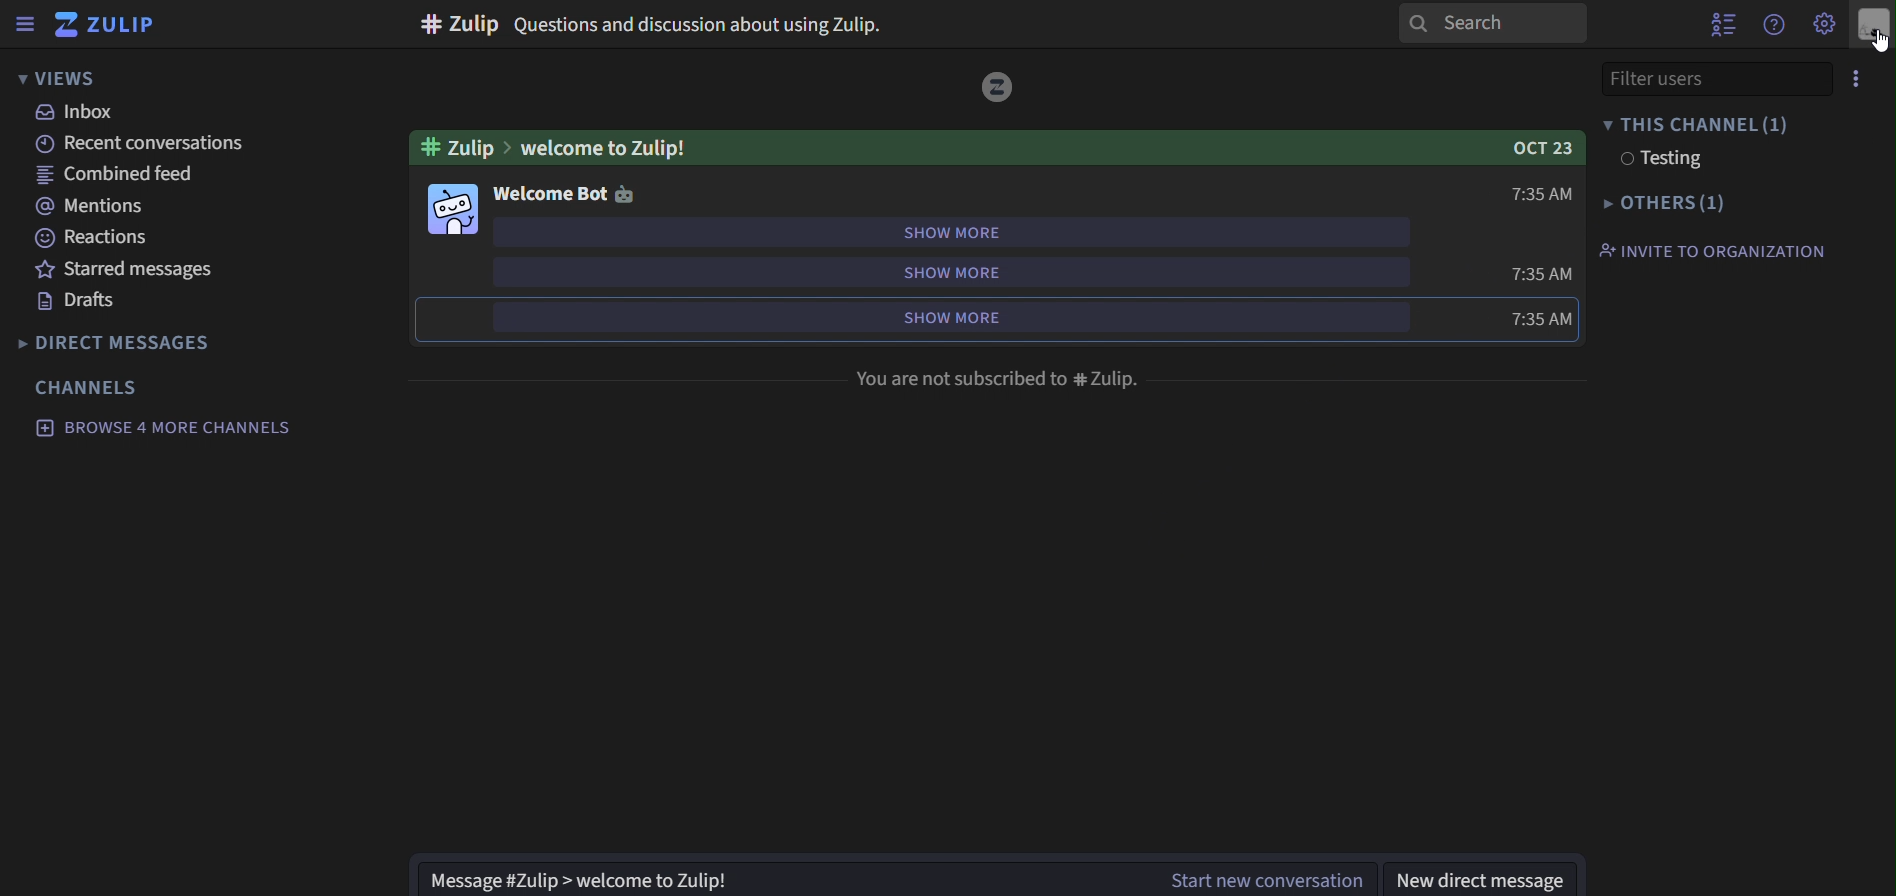  I want to click on testing, so click(1657, 160).